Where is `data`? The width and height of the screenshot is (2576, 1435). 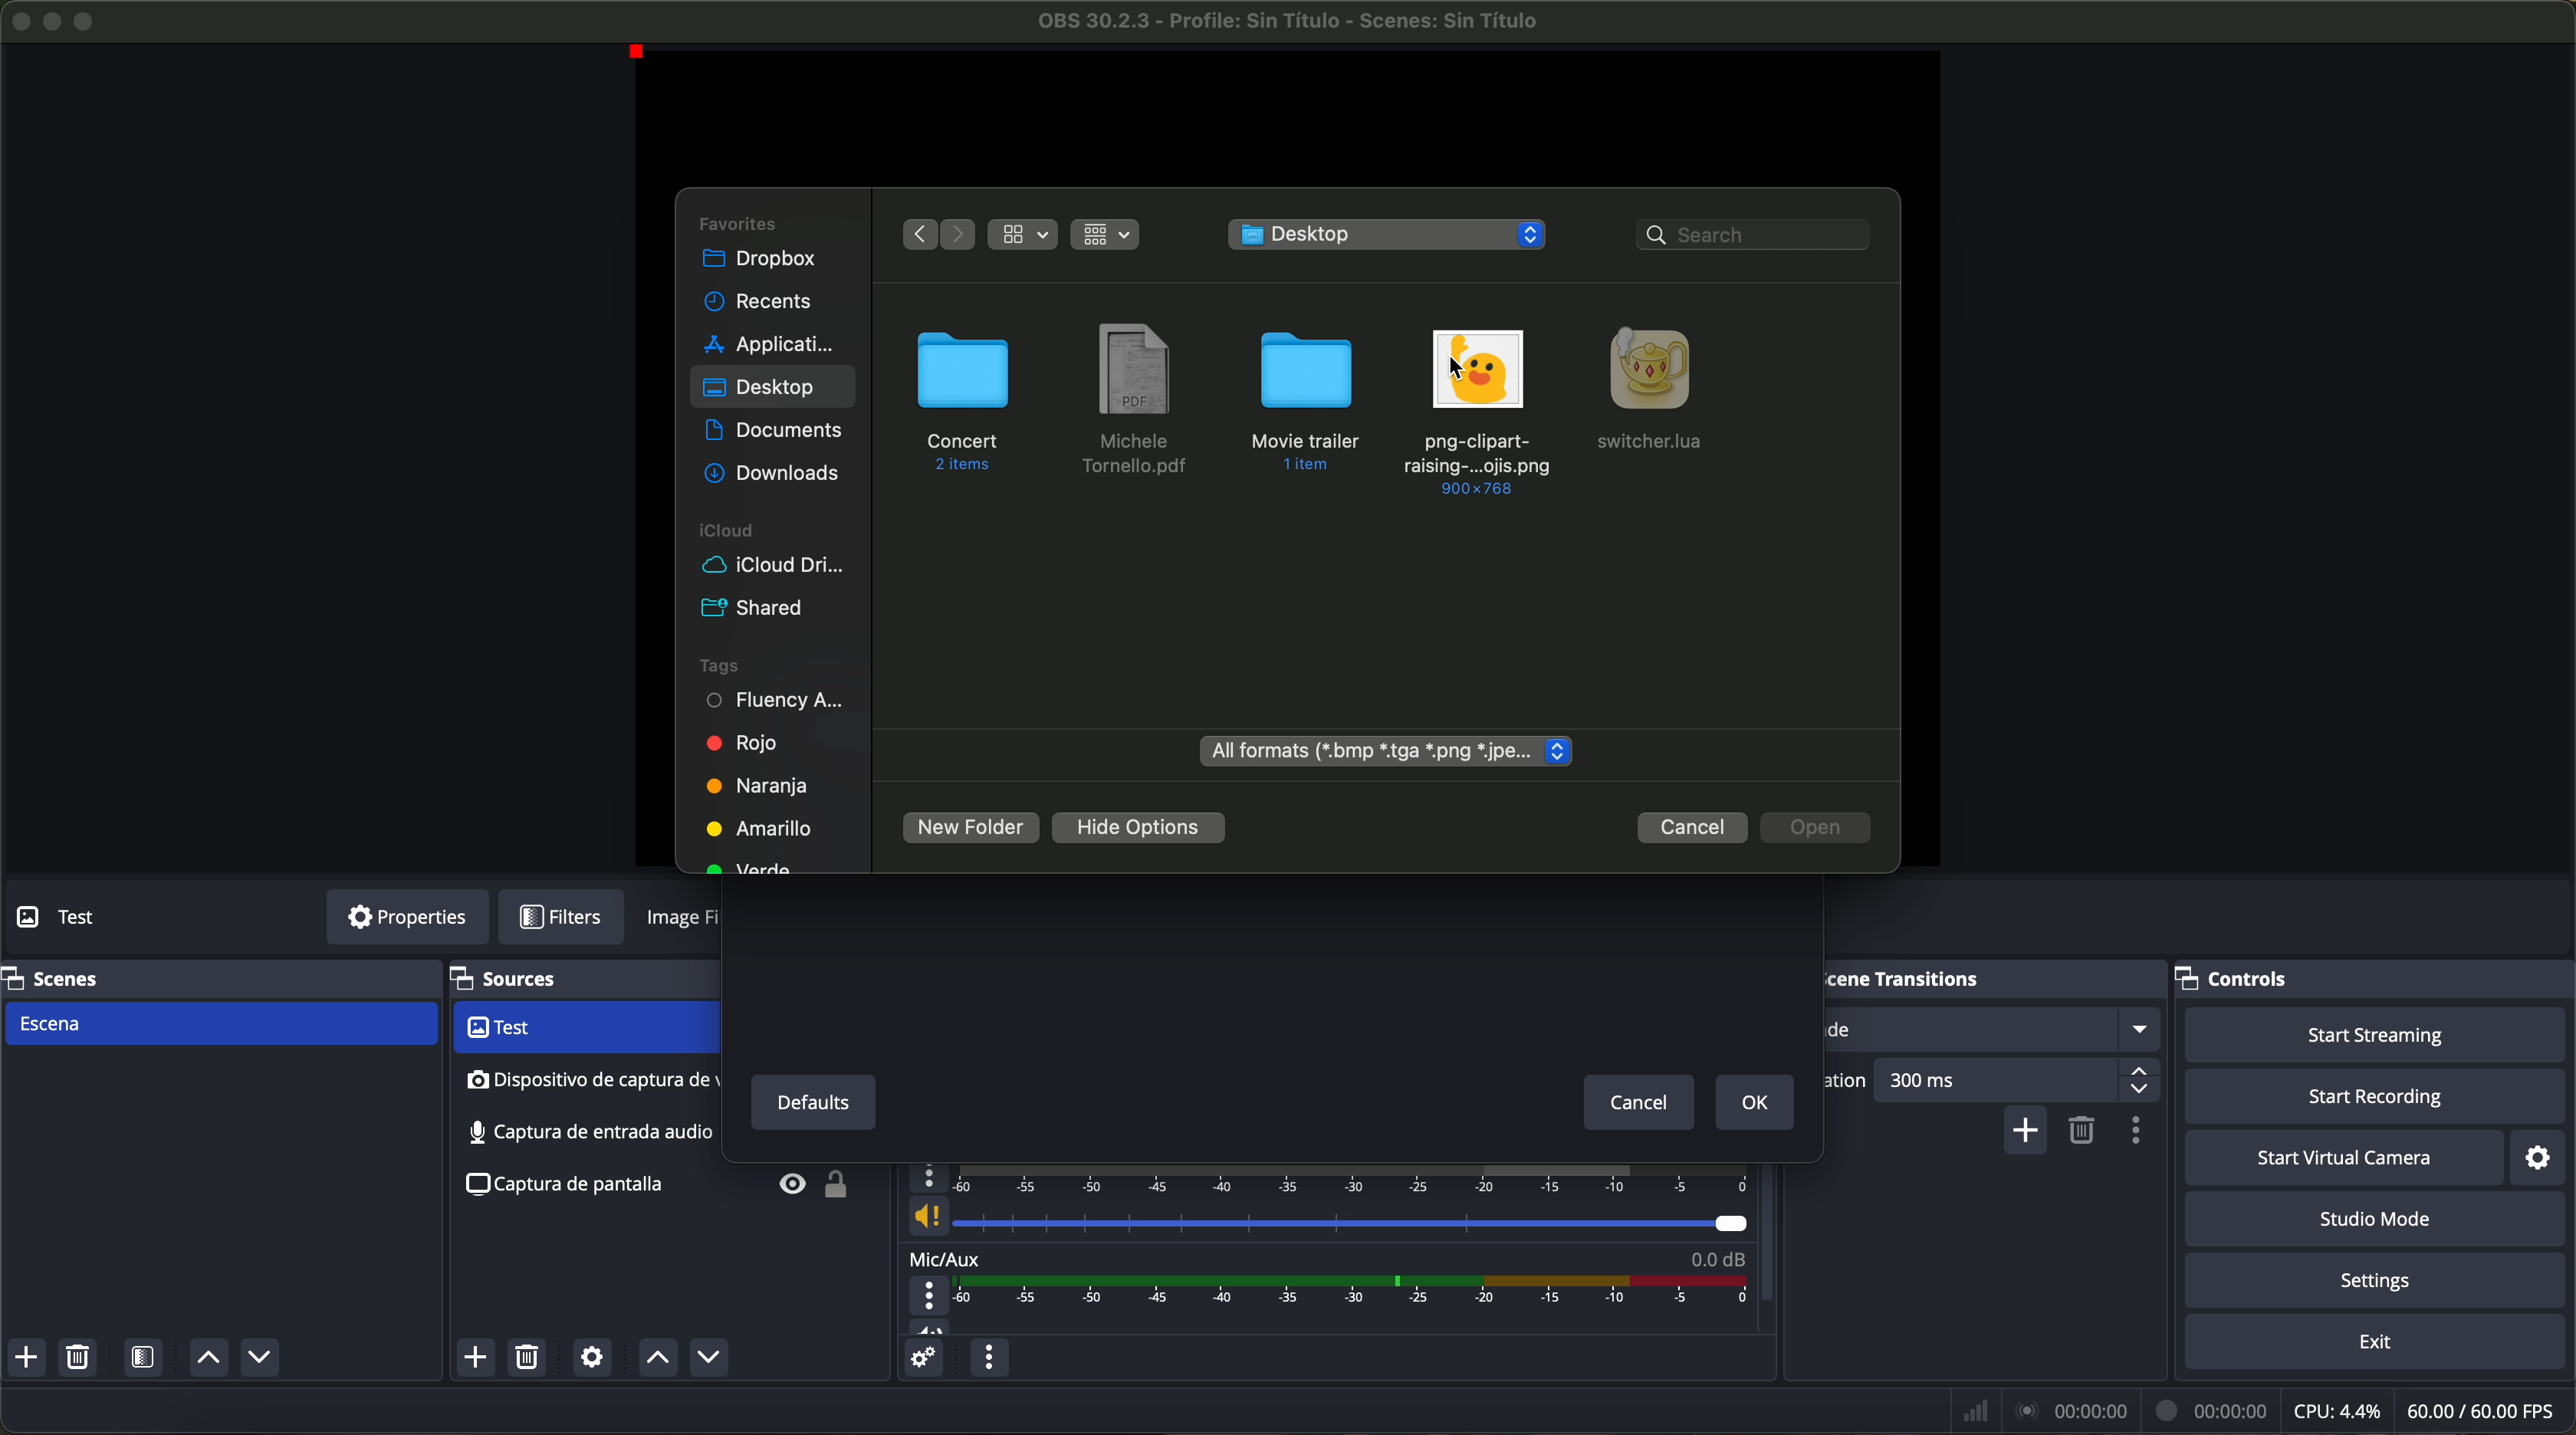 data is located at coordinates (2263, 1410).